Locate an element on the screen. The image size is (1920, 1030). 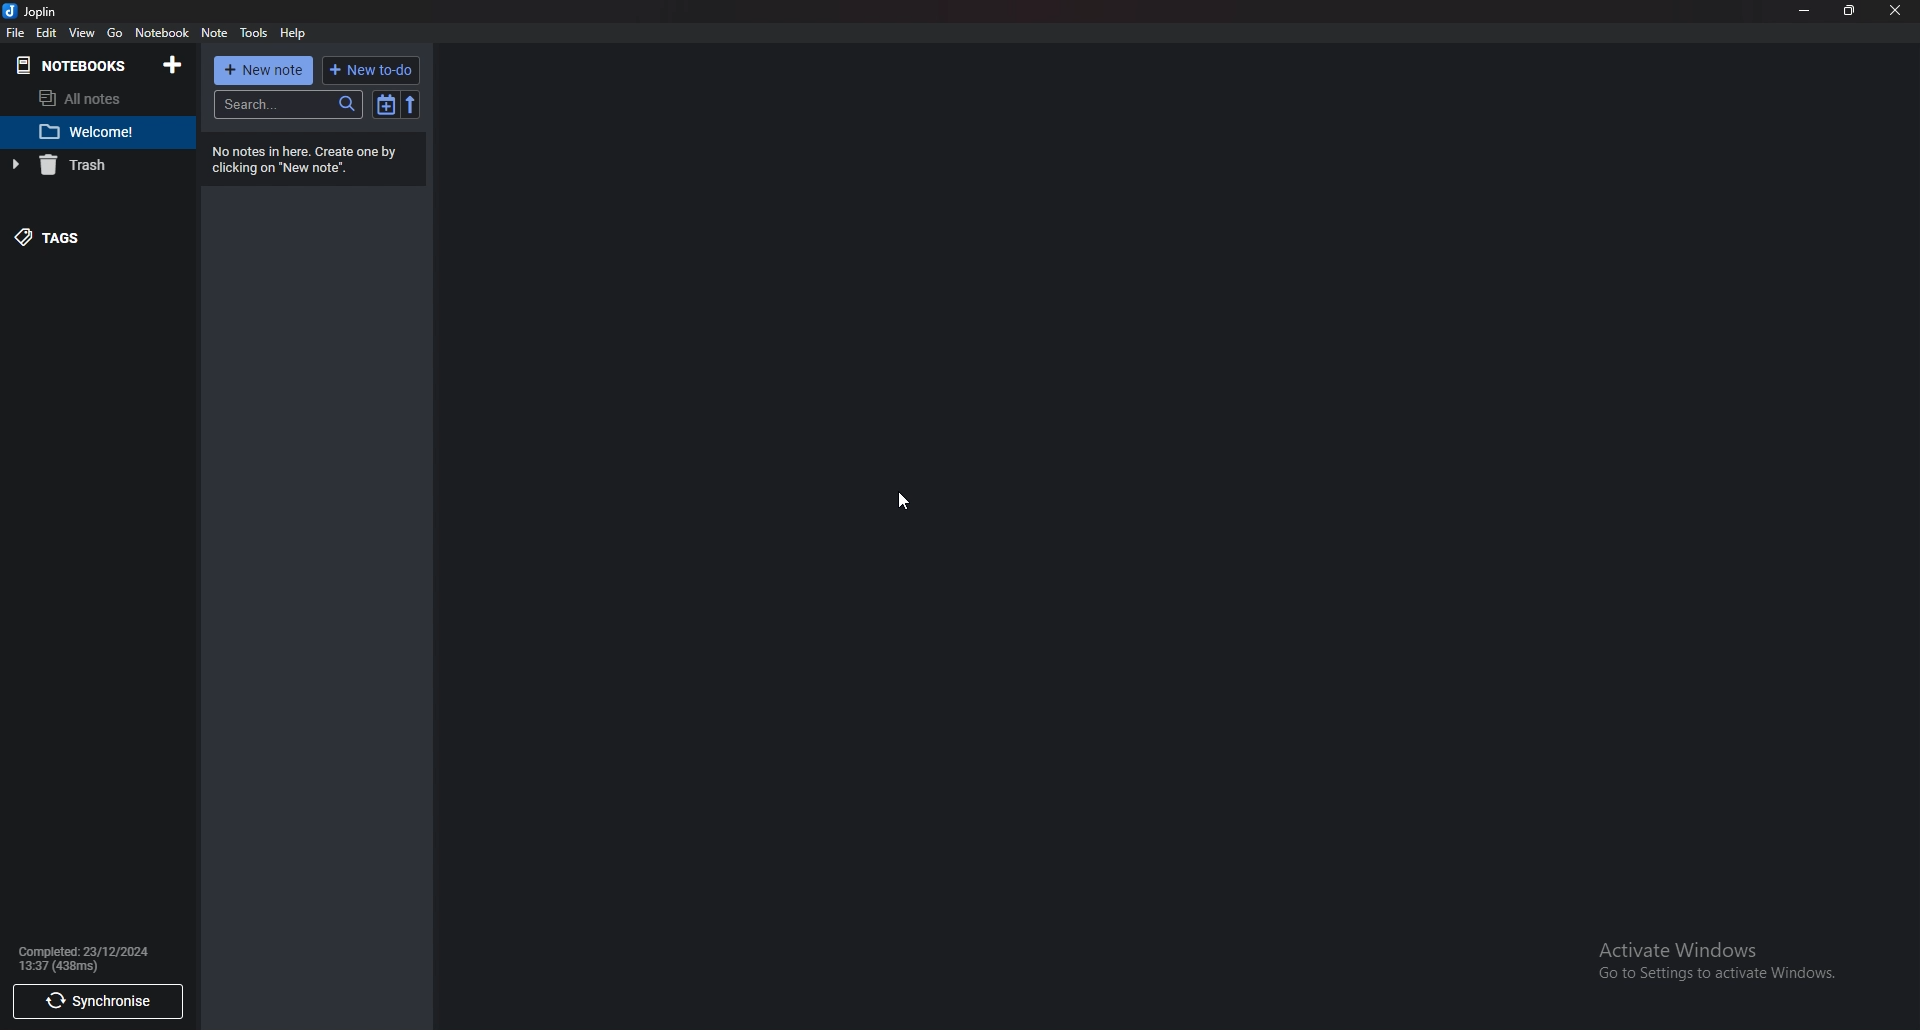
New to do is located at coordinates (372, 70).